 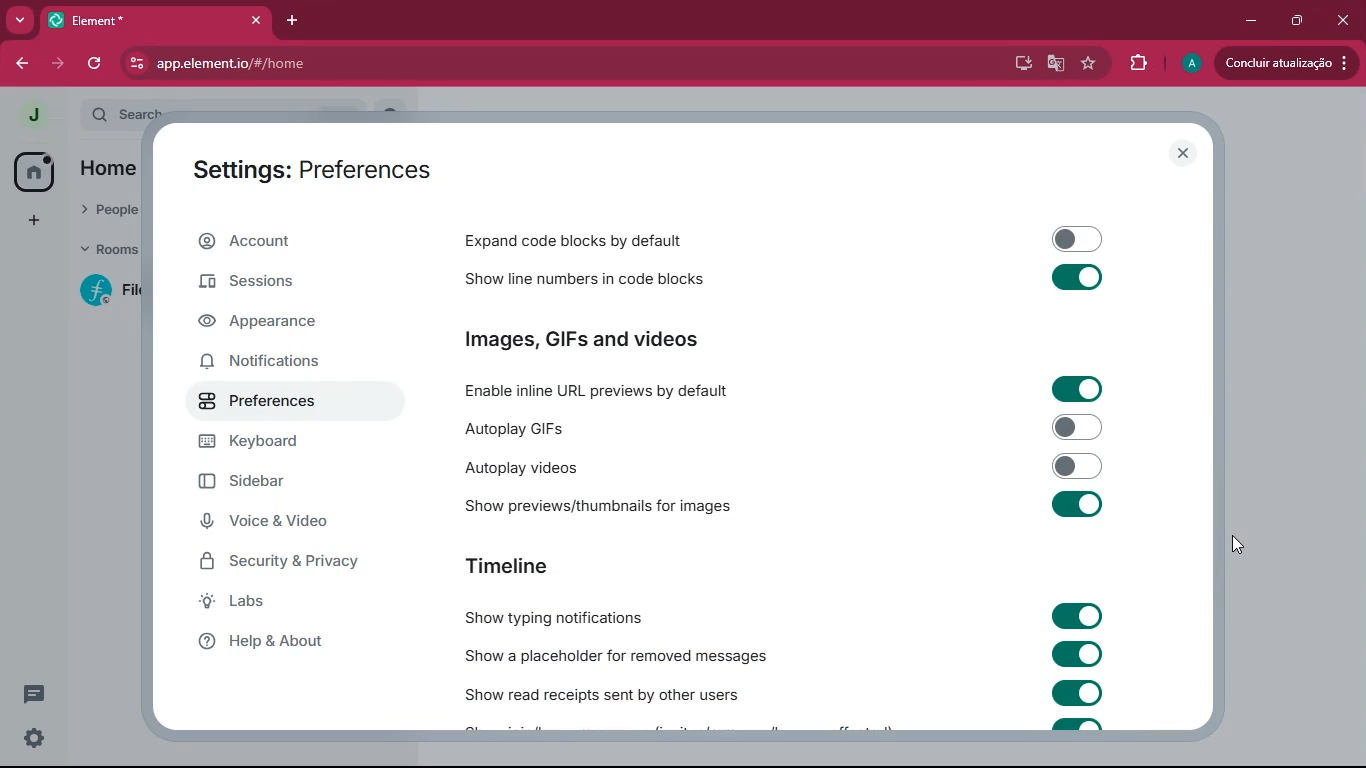 What do you see at coordinates (1057, 65) in the screenshot?
I see `google translate` at bounding box center [1057, 65].